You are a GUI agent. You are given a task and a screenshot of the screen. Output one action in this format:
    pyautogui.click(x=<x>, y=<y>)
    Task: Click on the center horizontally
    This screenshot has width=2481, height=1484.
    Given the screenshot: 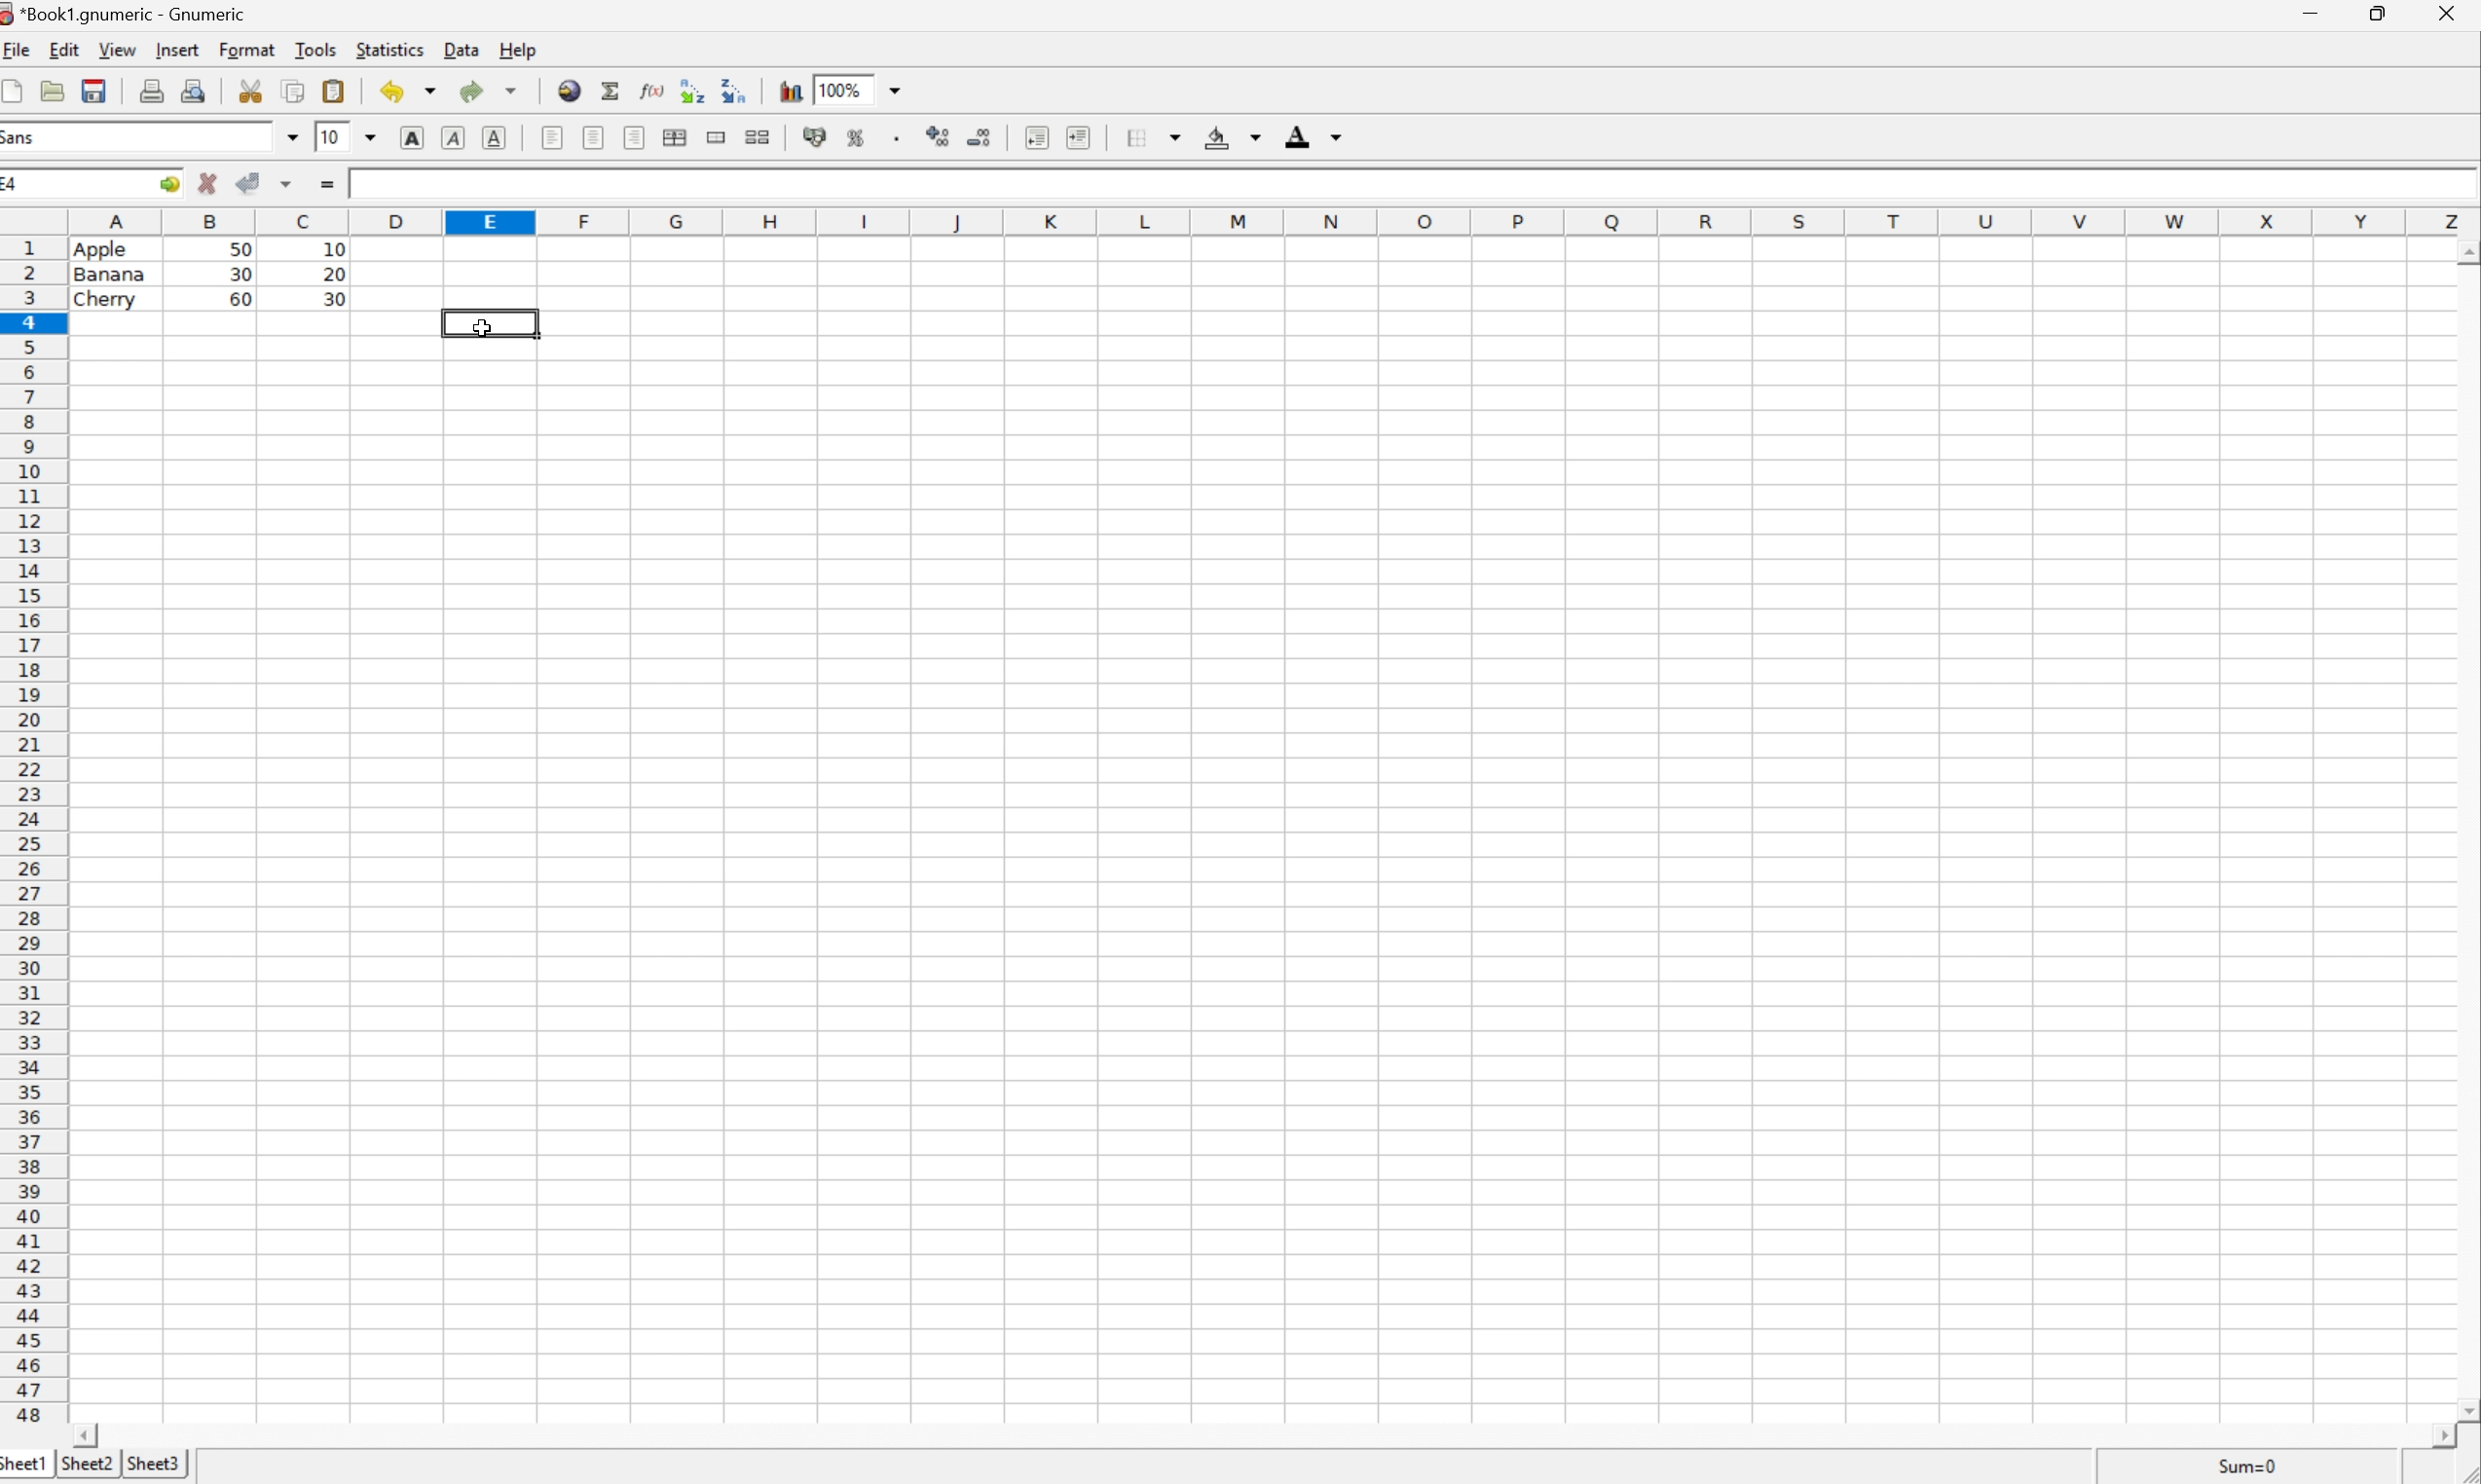 What is the action you would take?
    pyautogui.click(x=675, y=137)
    